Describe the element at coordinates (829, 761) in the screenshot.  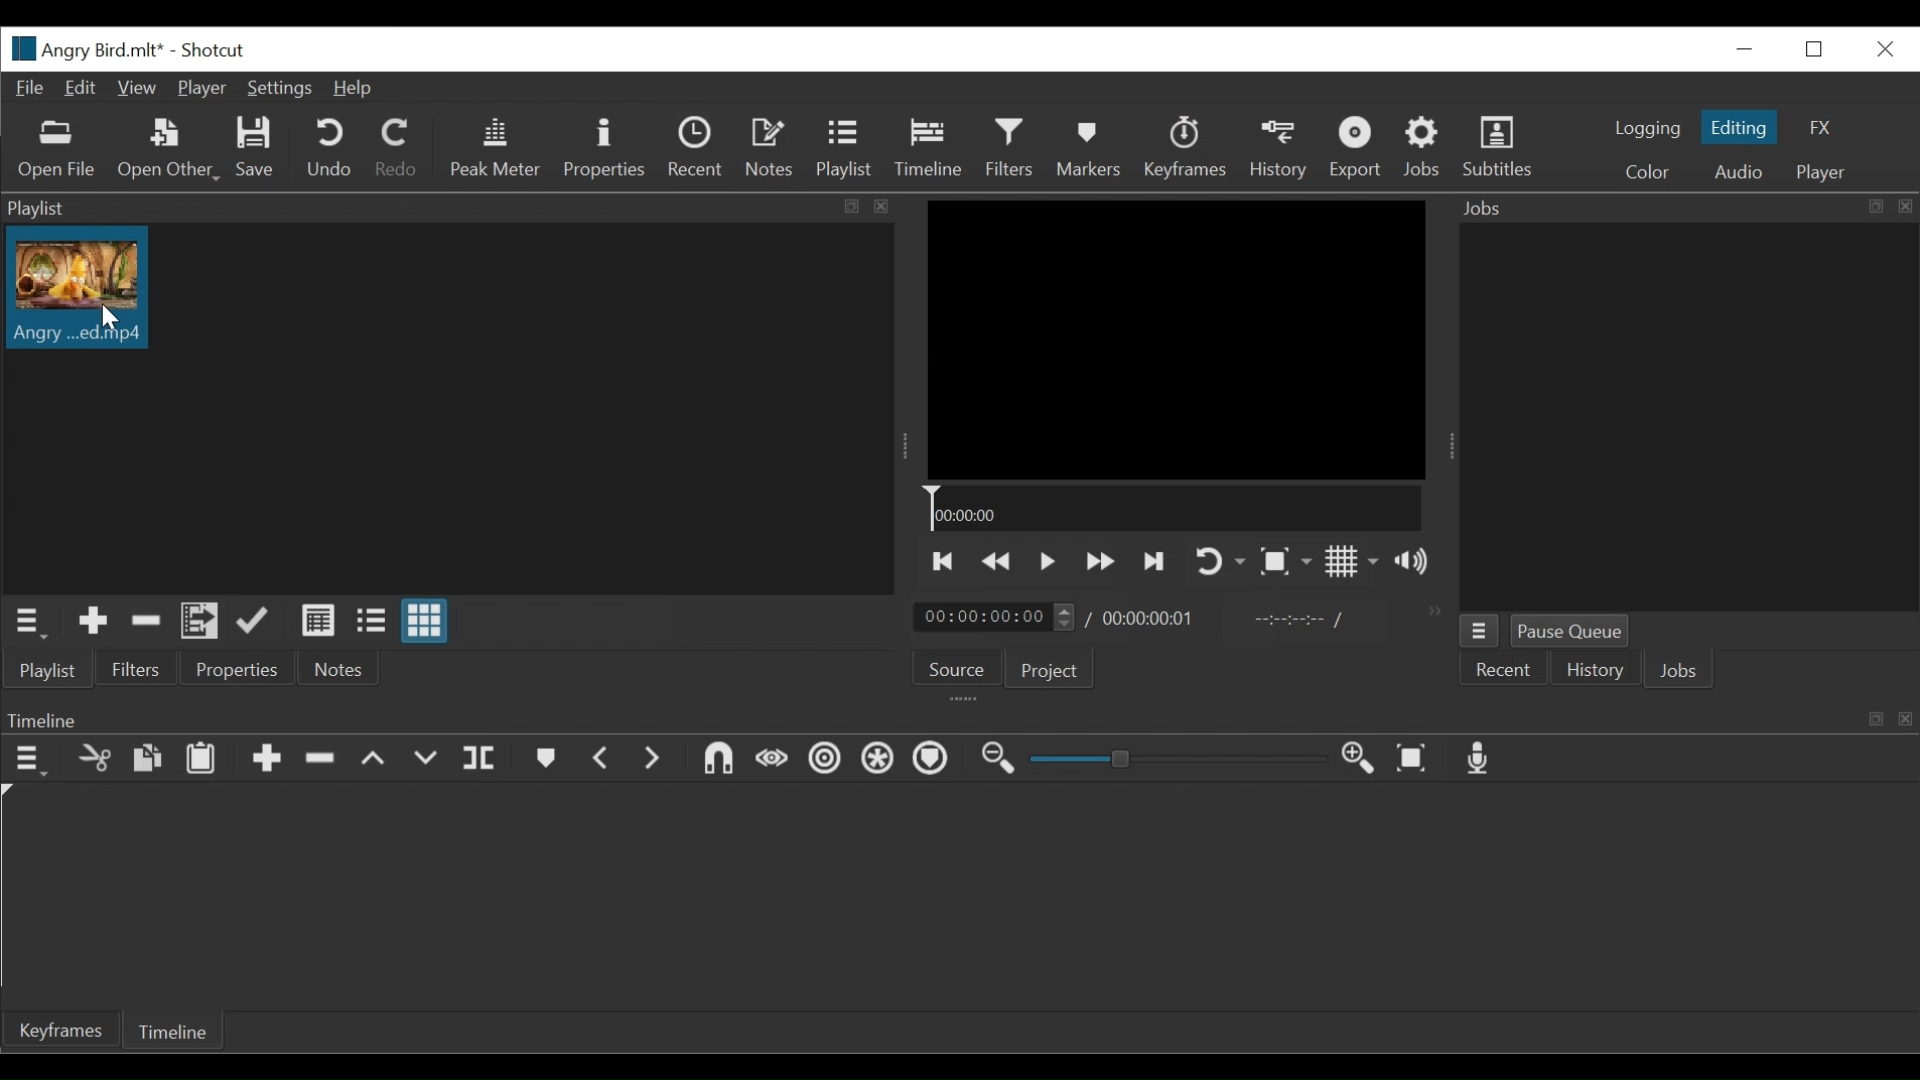
I see `Rippl` at that location.